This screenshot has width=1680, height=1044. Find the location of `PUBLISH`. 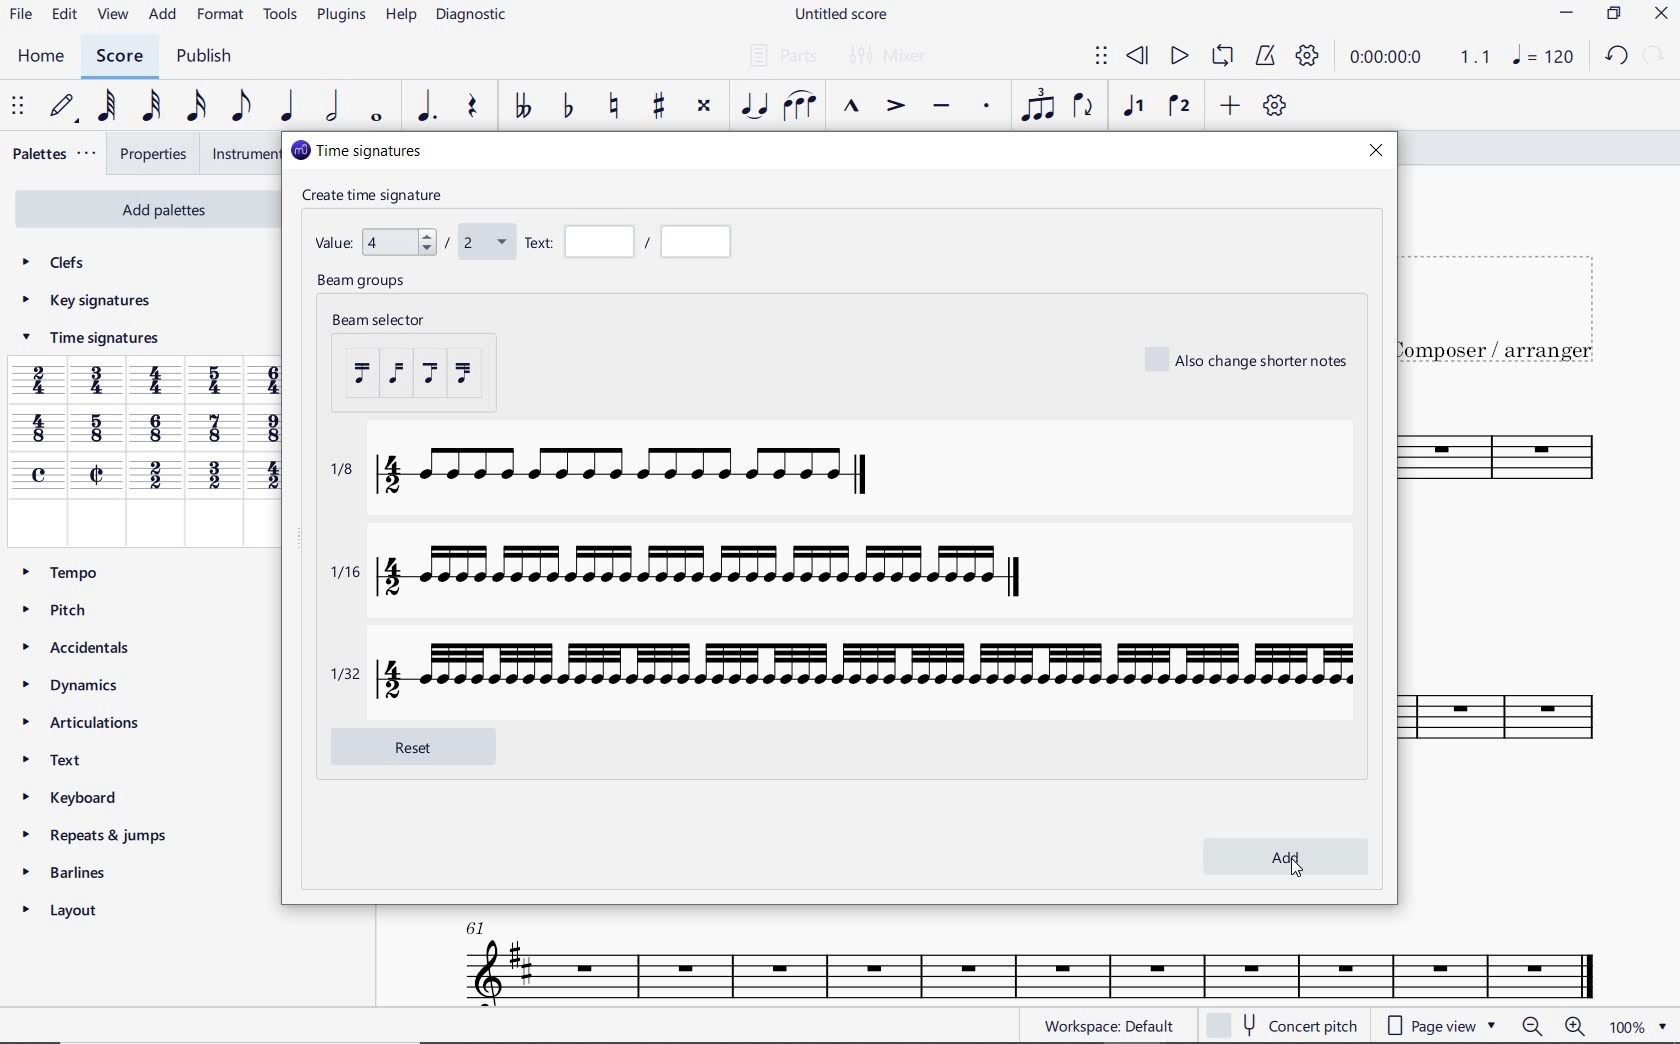

PUBLISH is located at coordinates (208, 57).